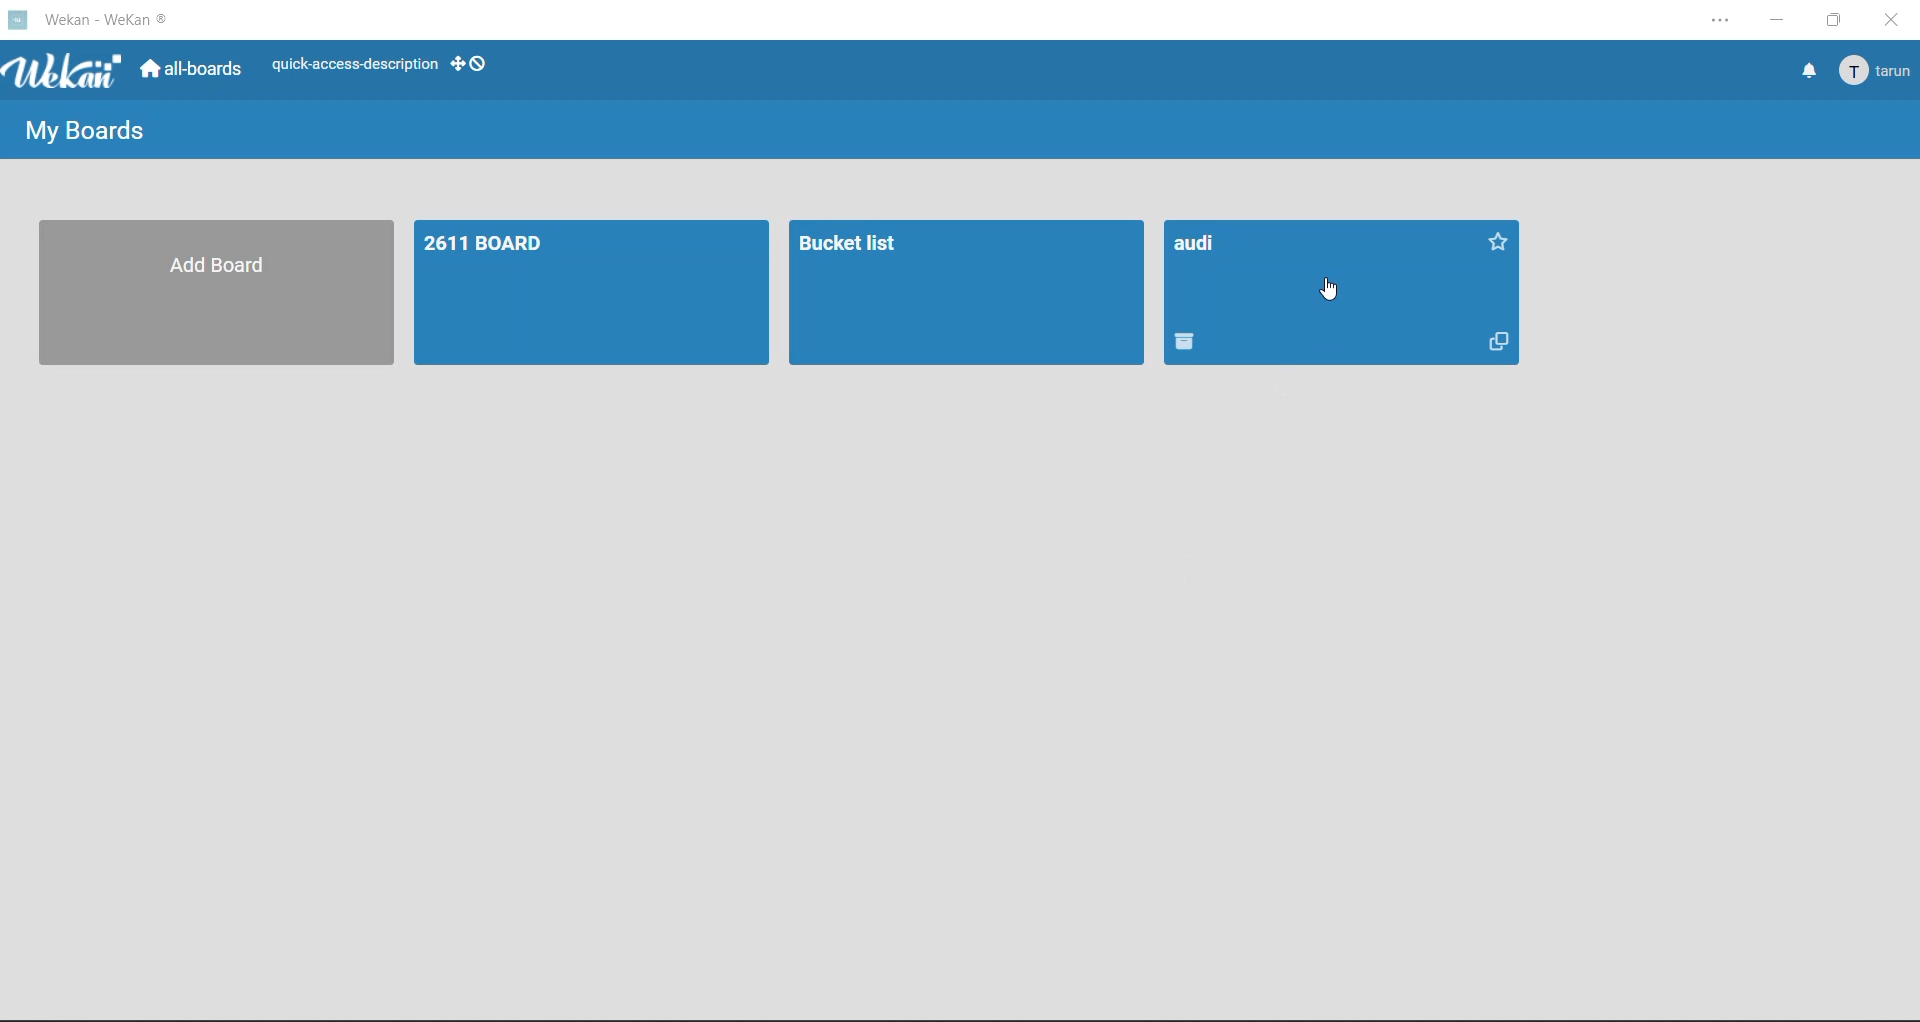  I want to click on Delete, so click(1192, 345).